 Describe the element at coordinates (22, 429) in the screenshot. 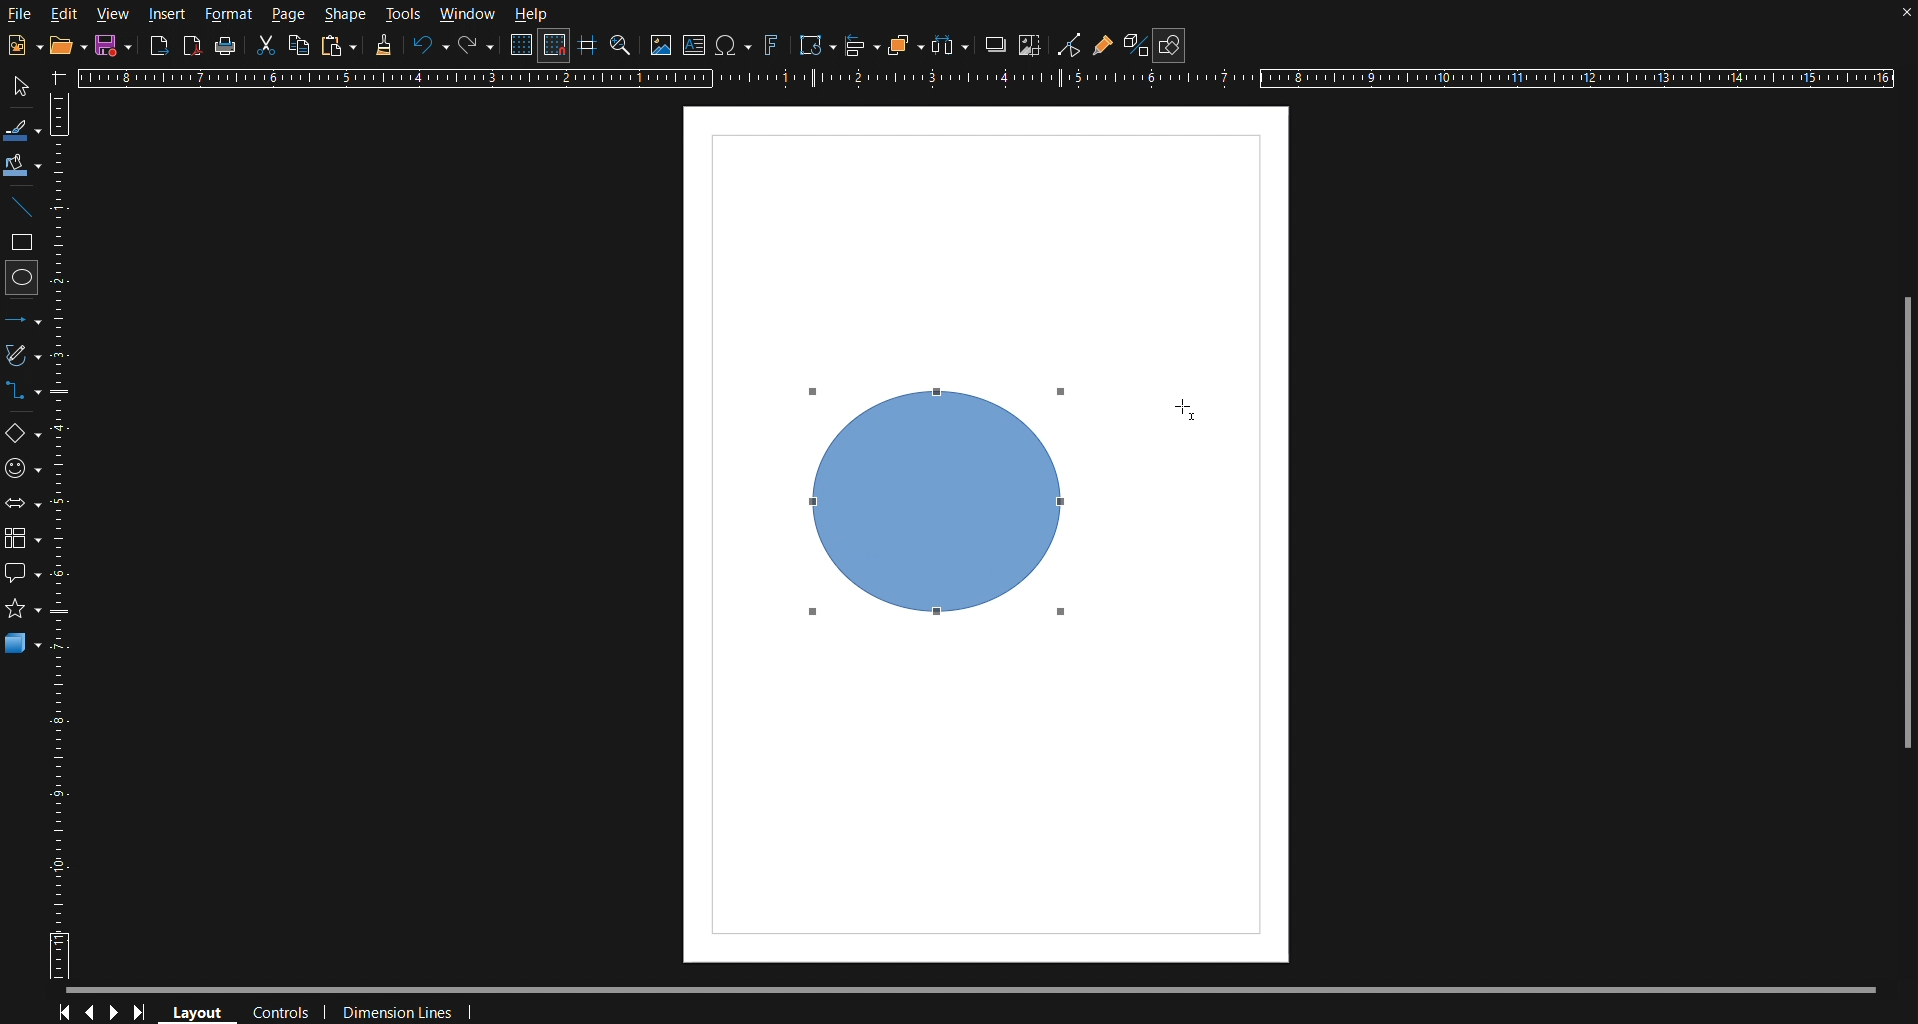

I see `Basic Shapes` at that location.